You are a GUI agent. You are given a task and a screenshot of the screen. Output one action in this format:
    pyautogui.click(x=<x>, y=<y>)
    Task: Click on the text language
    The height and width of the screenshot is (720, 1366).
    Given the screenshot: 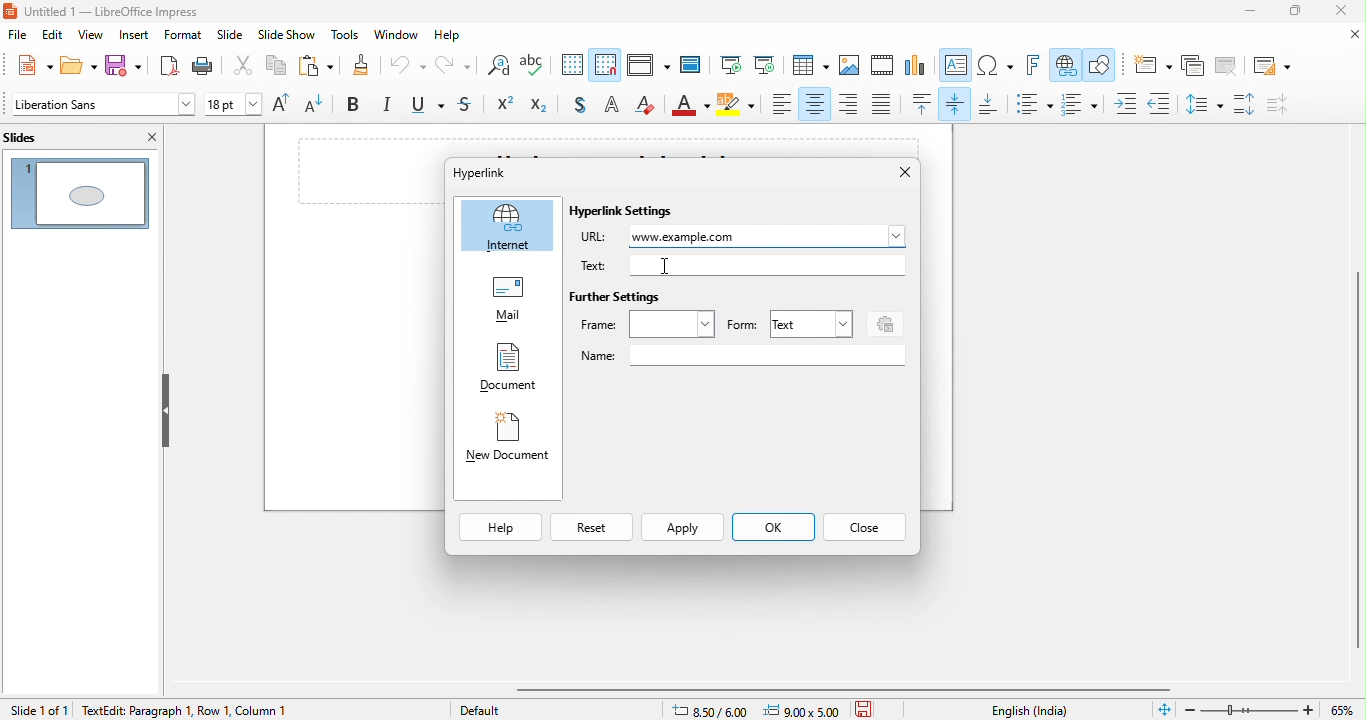 What is the action you would take?
    pyautogui.click(x=1032, y=710)
    